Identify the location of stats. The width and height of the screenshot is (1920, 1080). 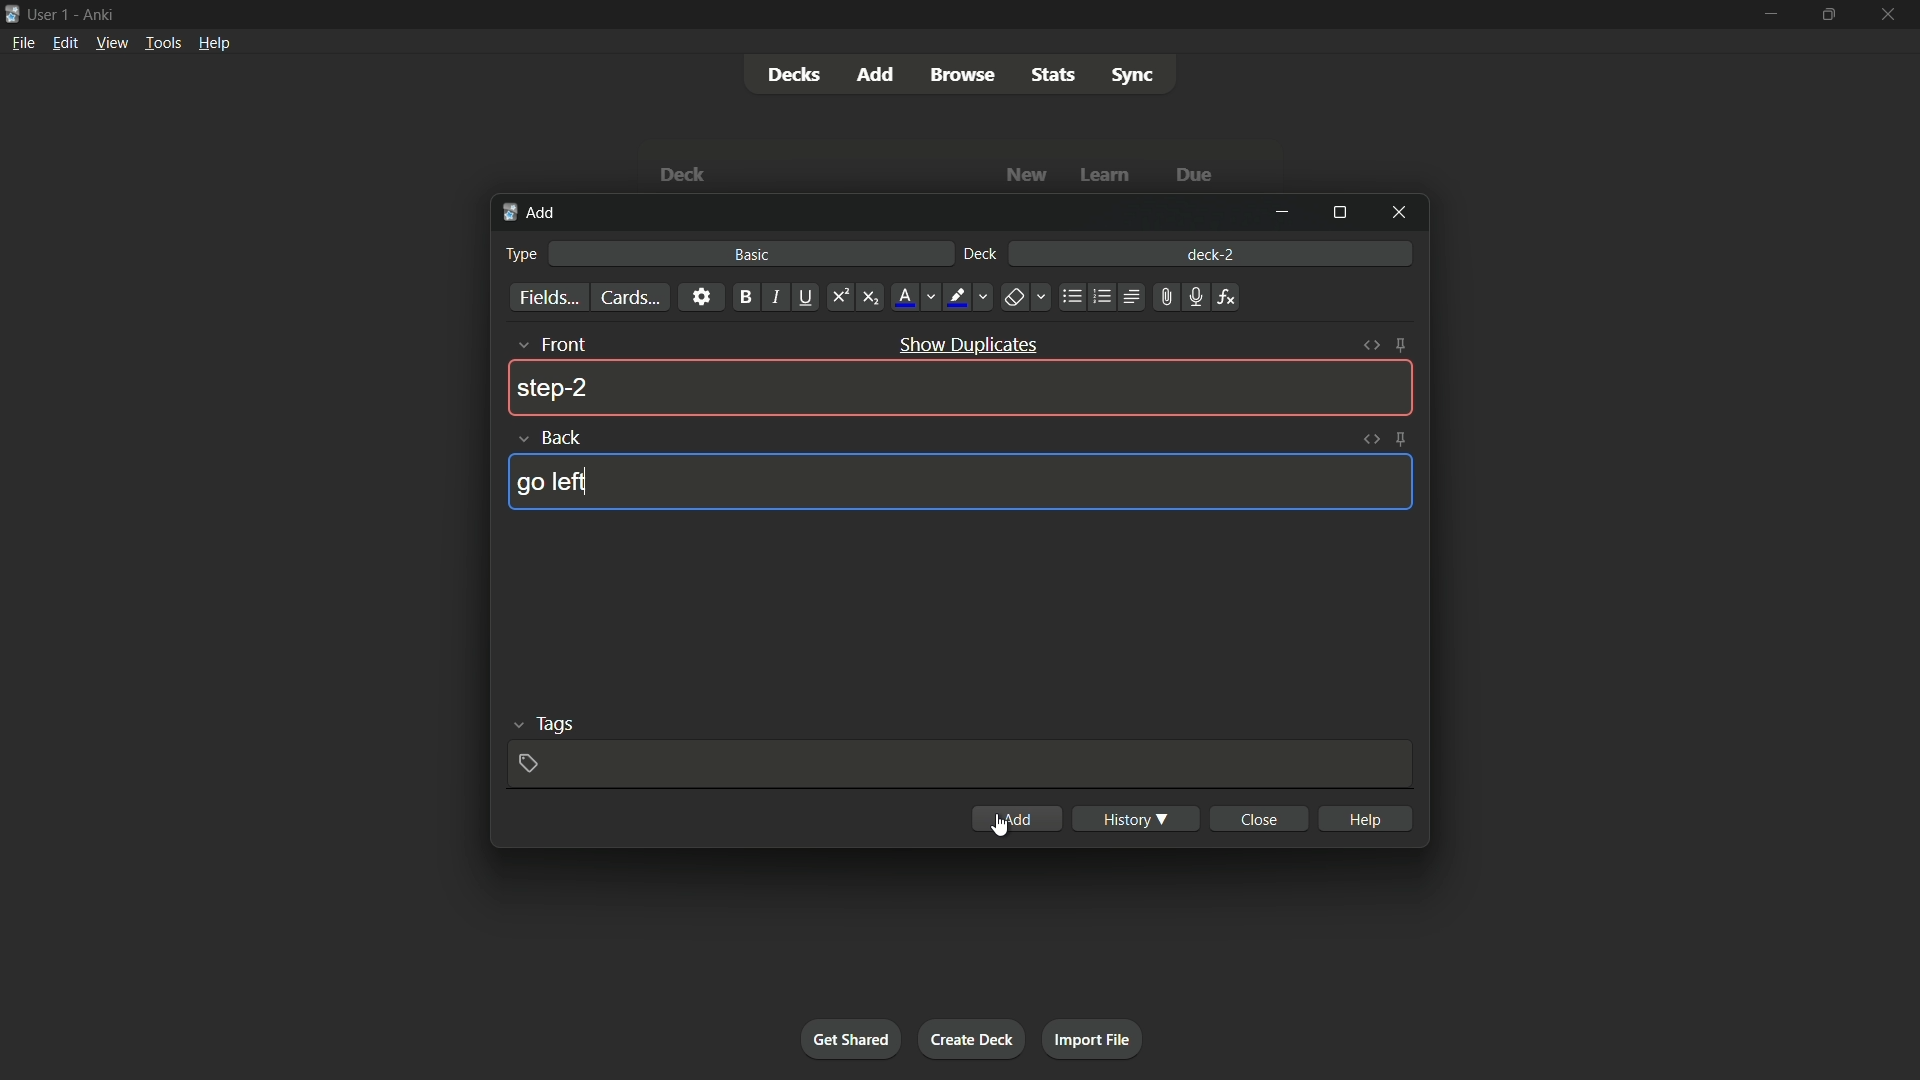
(1053, 74).